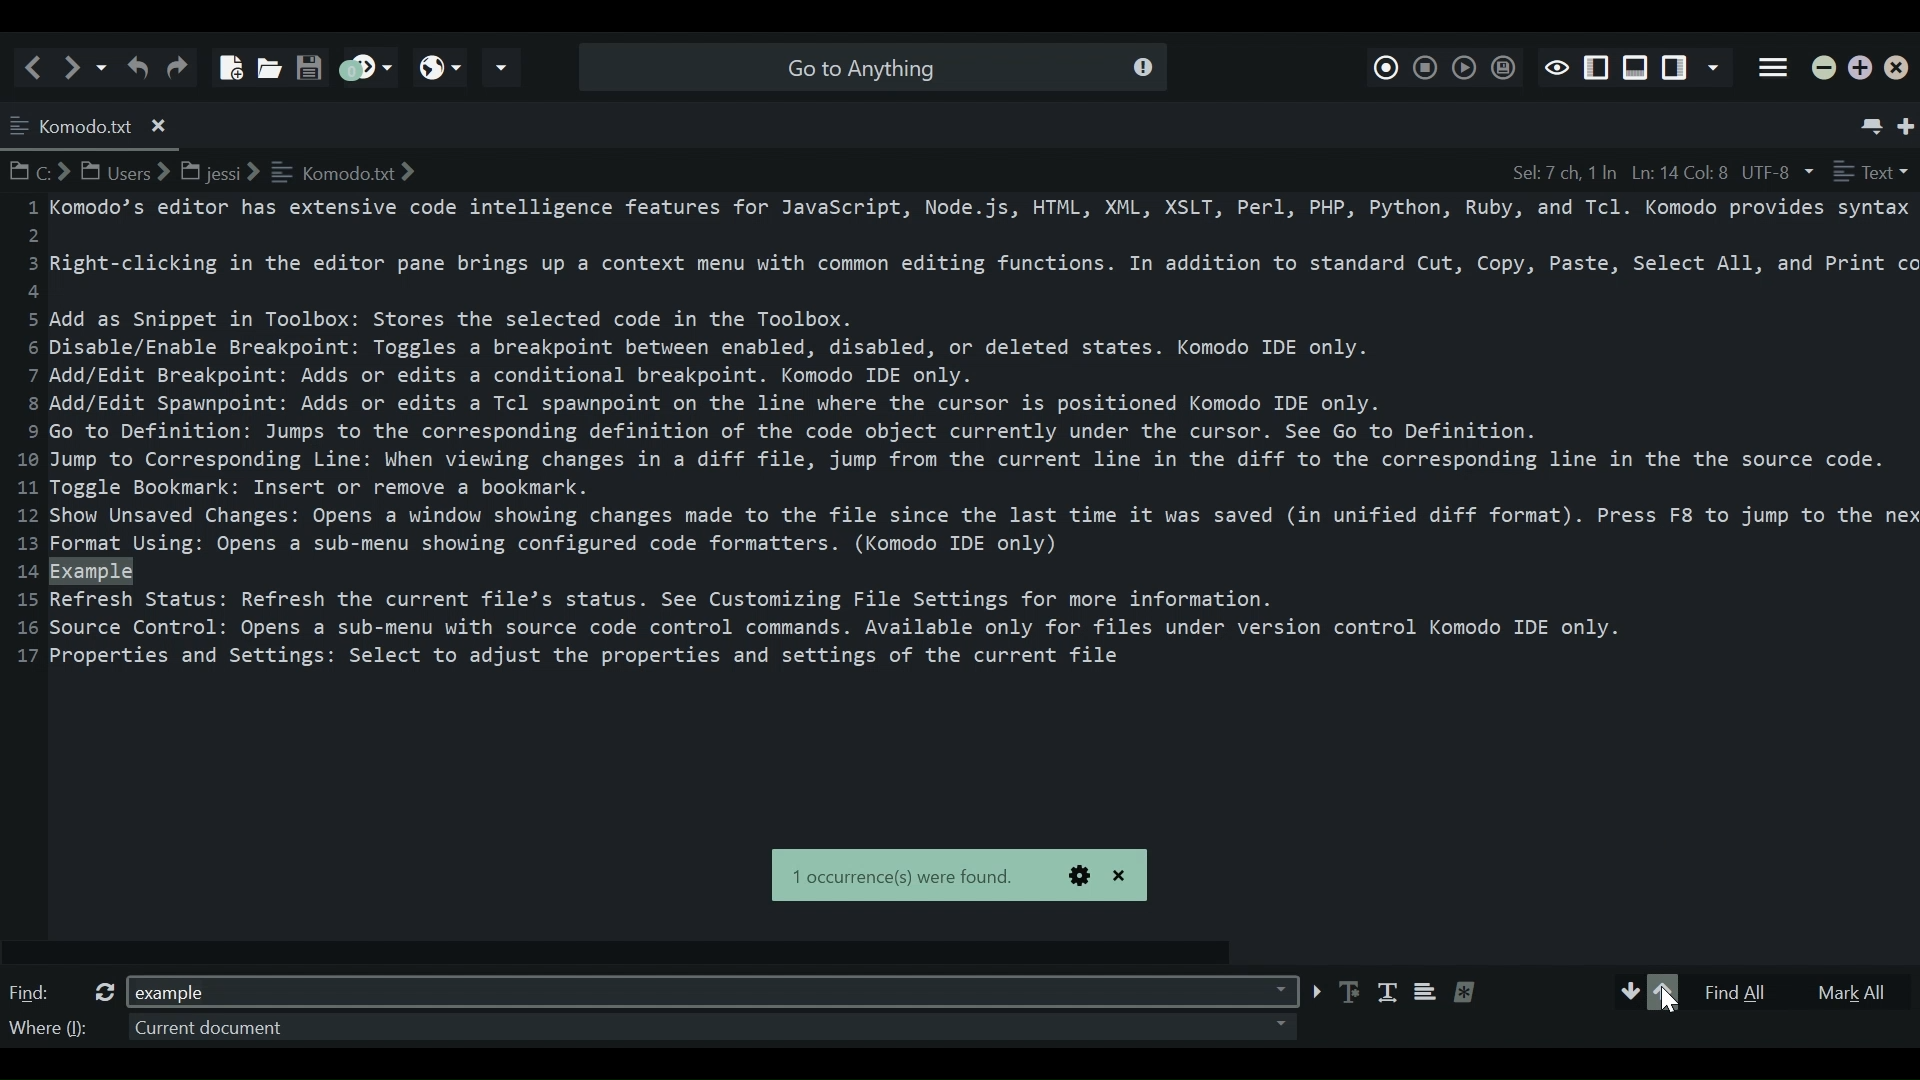  Describe the element at coordinates (709, 989) in the screenshot. I see `Find Field ` at that location.